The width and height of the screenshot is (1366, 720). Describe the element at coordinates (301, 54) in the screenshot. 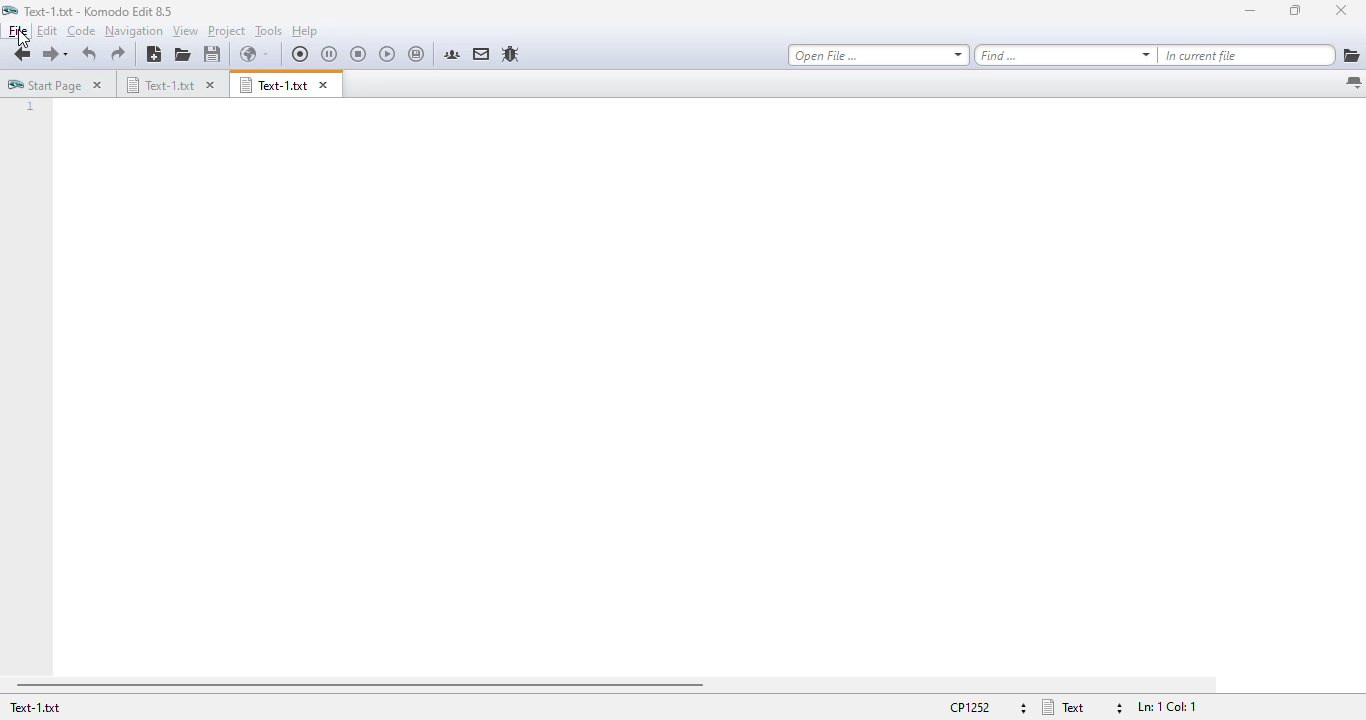

I see `record macro` at that location.